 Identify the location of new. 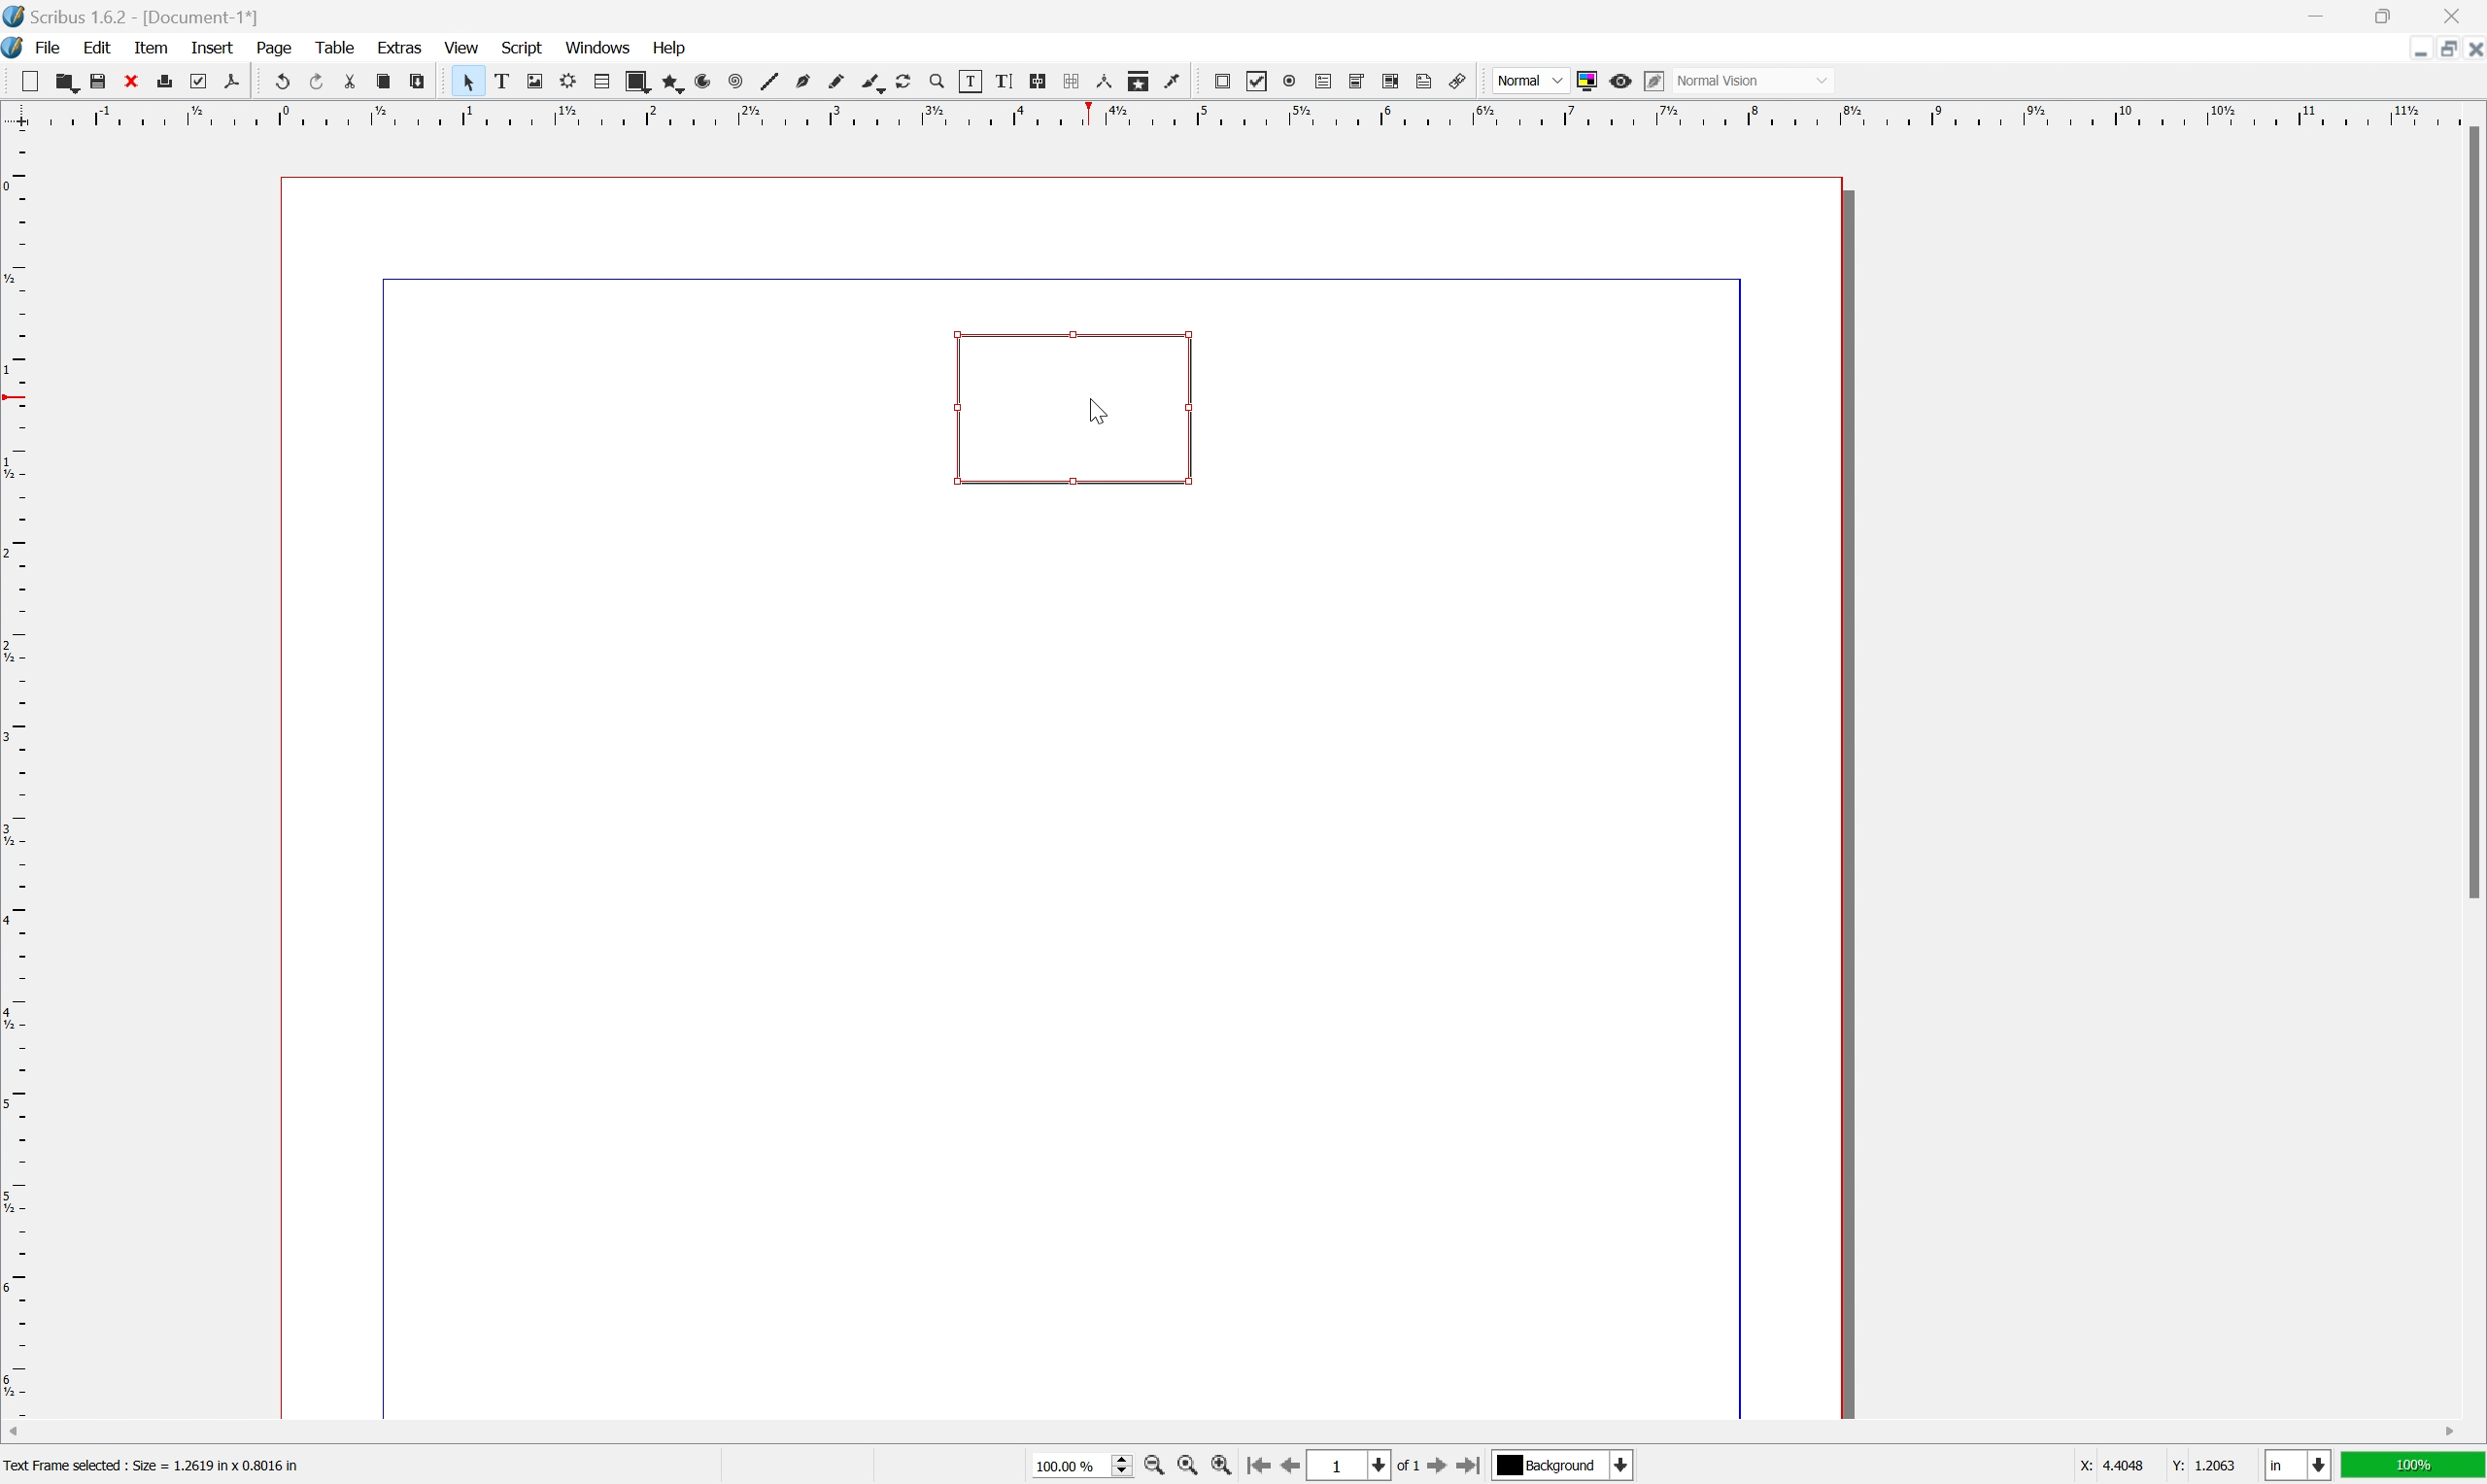
(30, 82).